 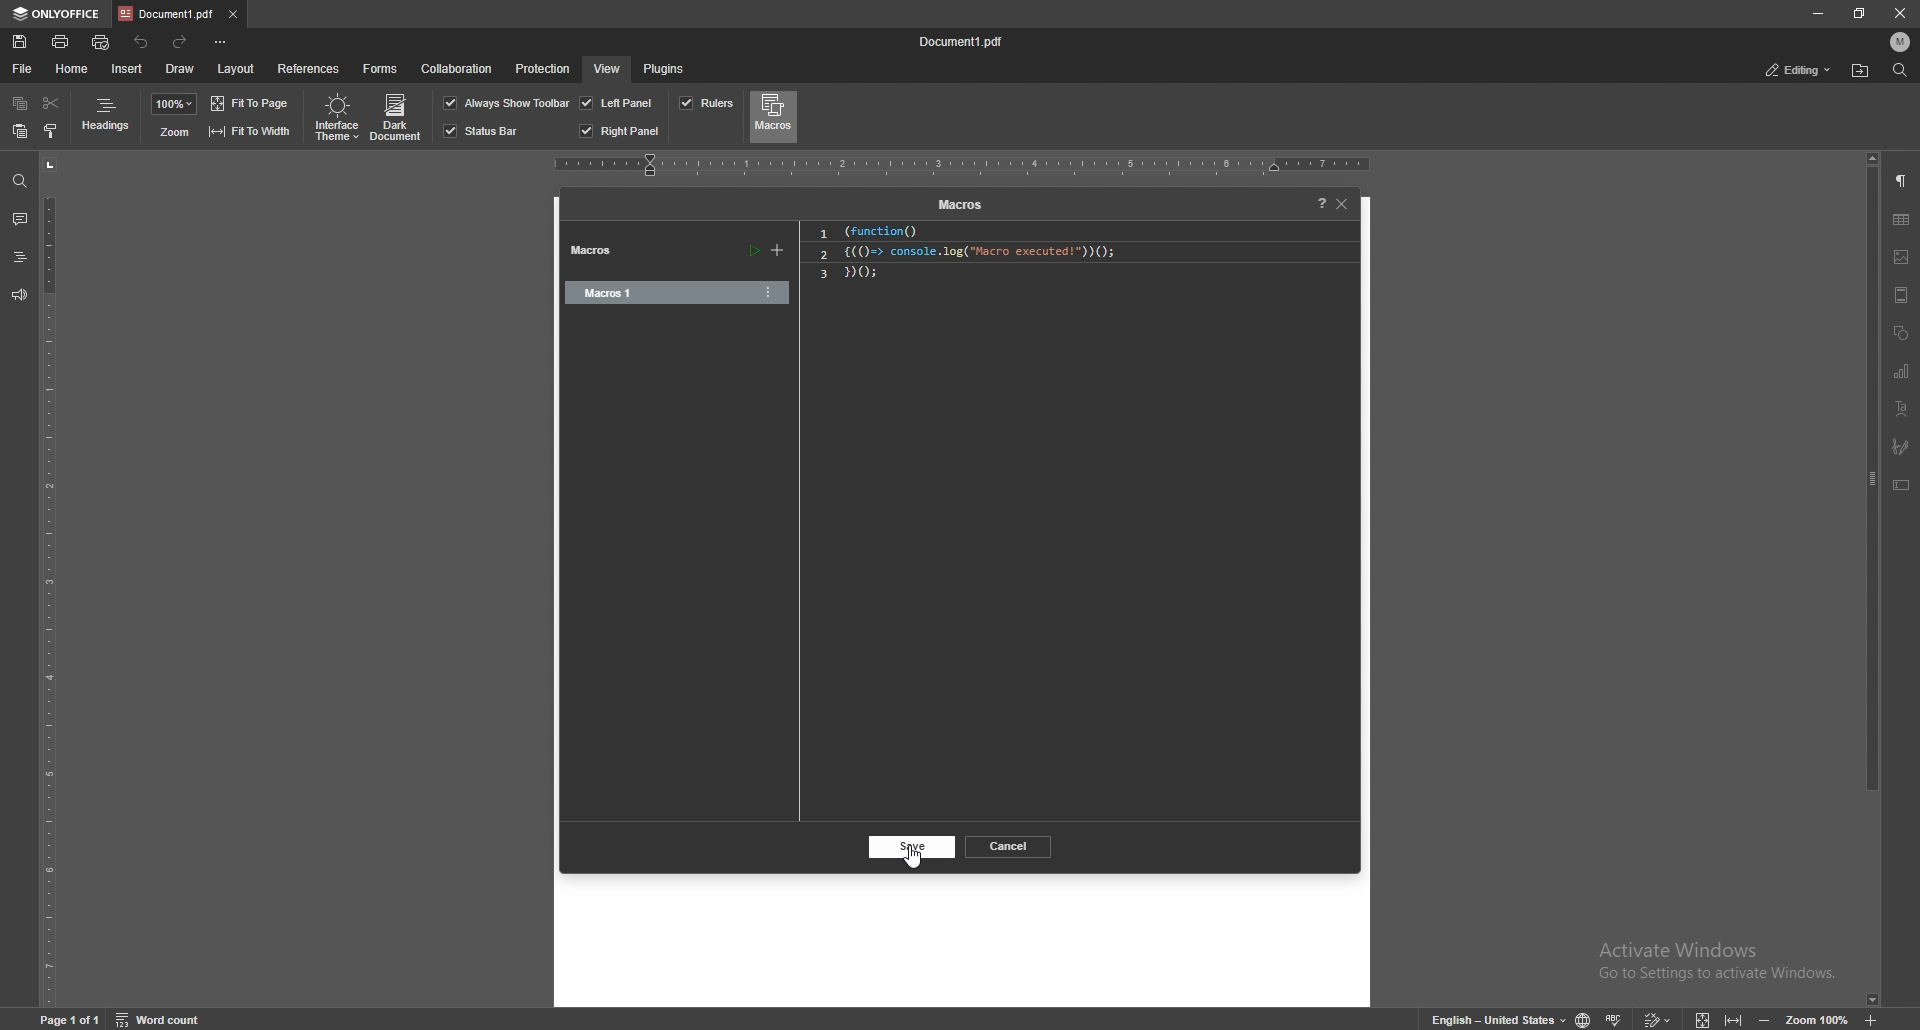 I want to click on signature field, so click(x=1901, y=446).